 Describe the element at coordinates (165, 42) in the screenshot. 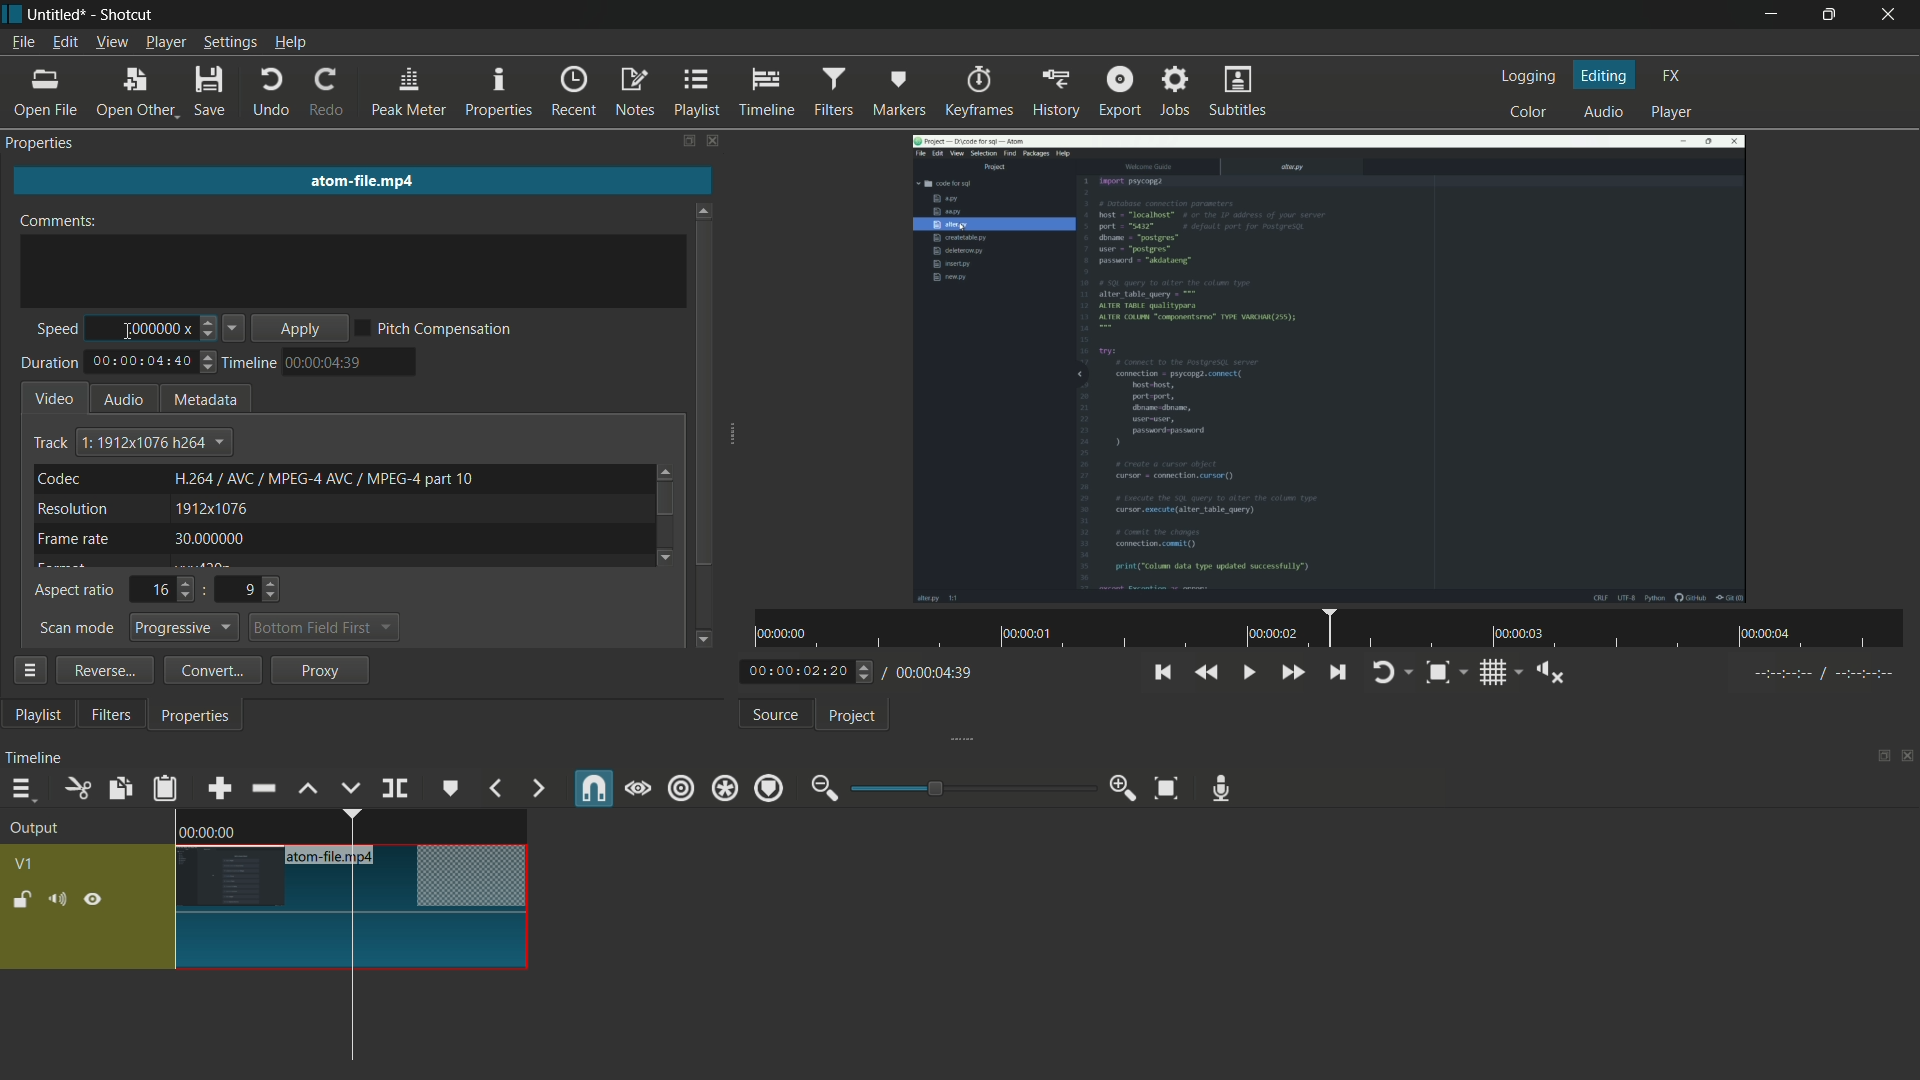

I see `player menu` at that location.